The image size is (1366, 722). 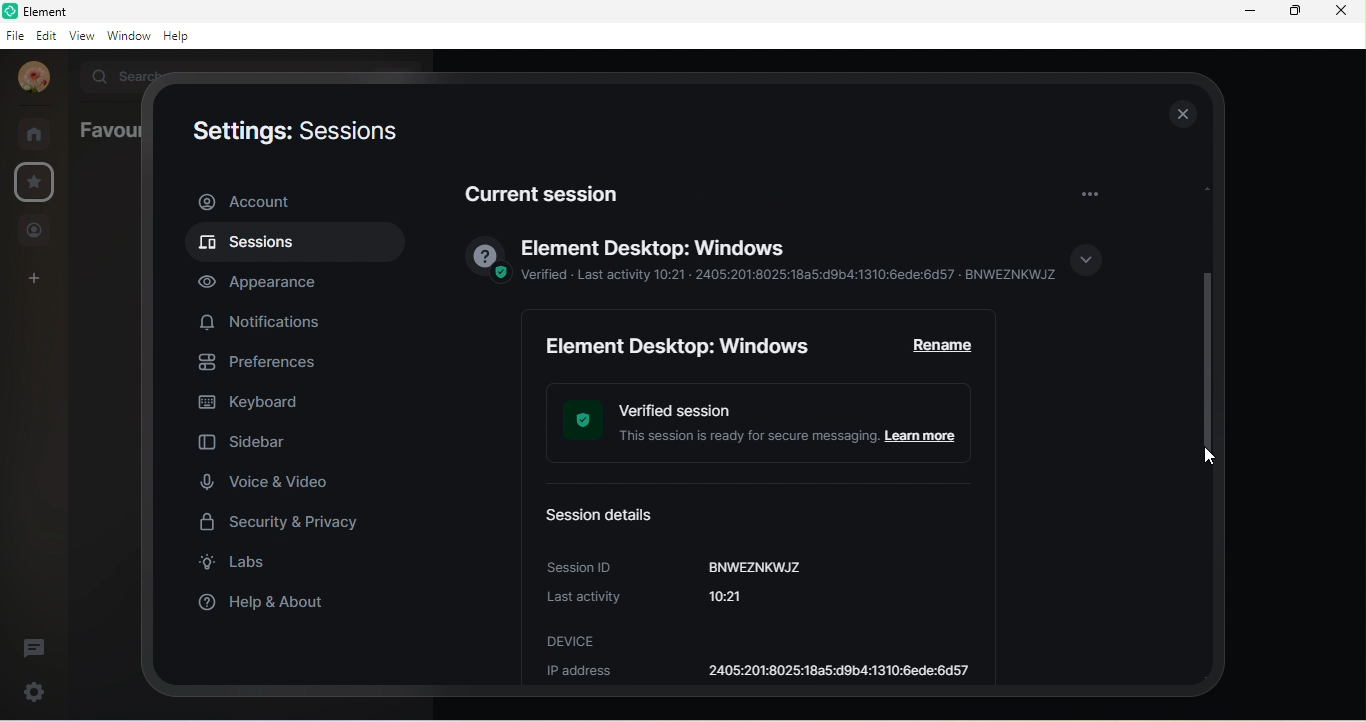 What do you see at coordinates (273, 601) in the screenshot?
I see `help and about` at bounding box center [273, 601].